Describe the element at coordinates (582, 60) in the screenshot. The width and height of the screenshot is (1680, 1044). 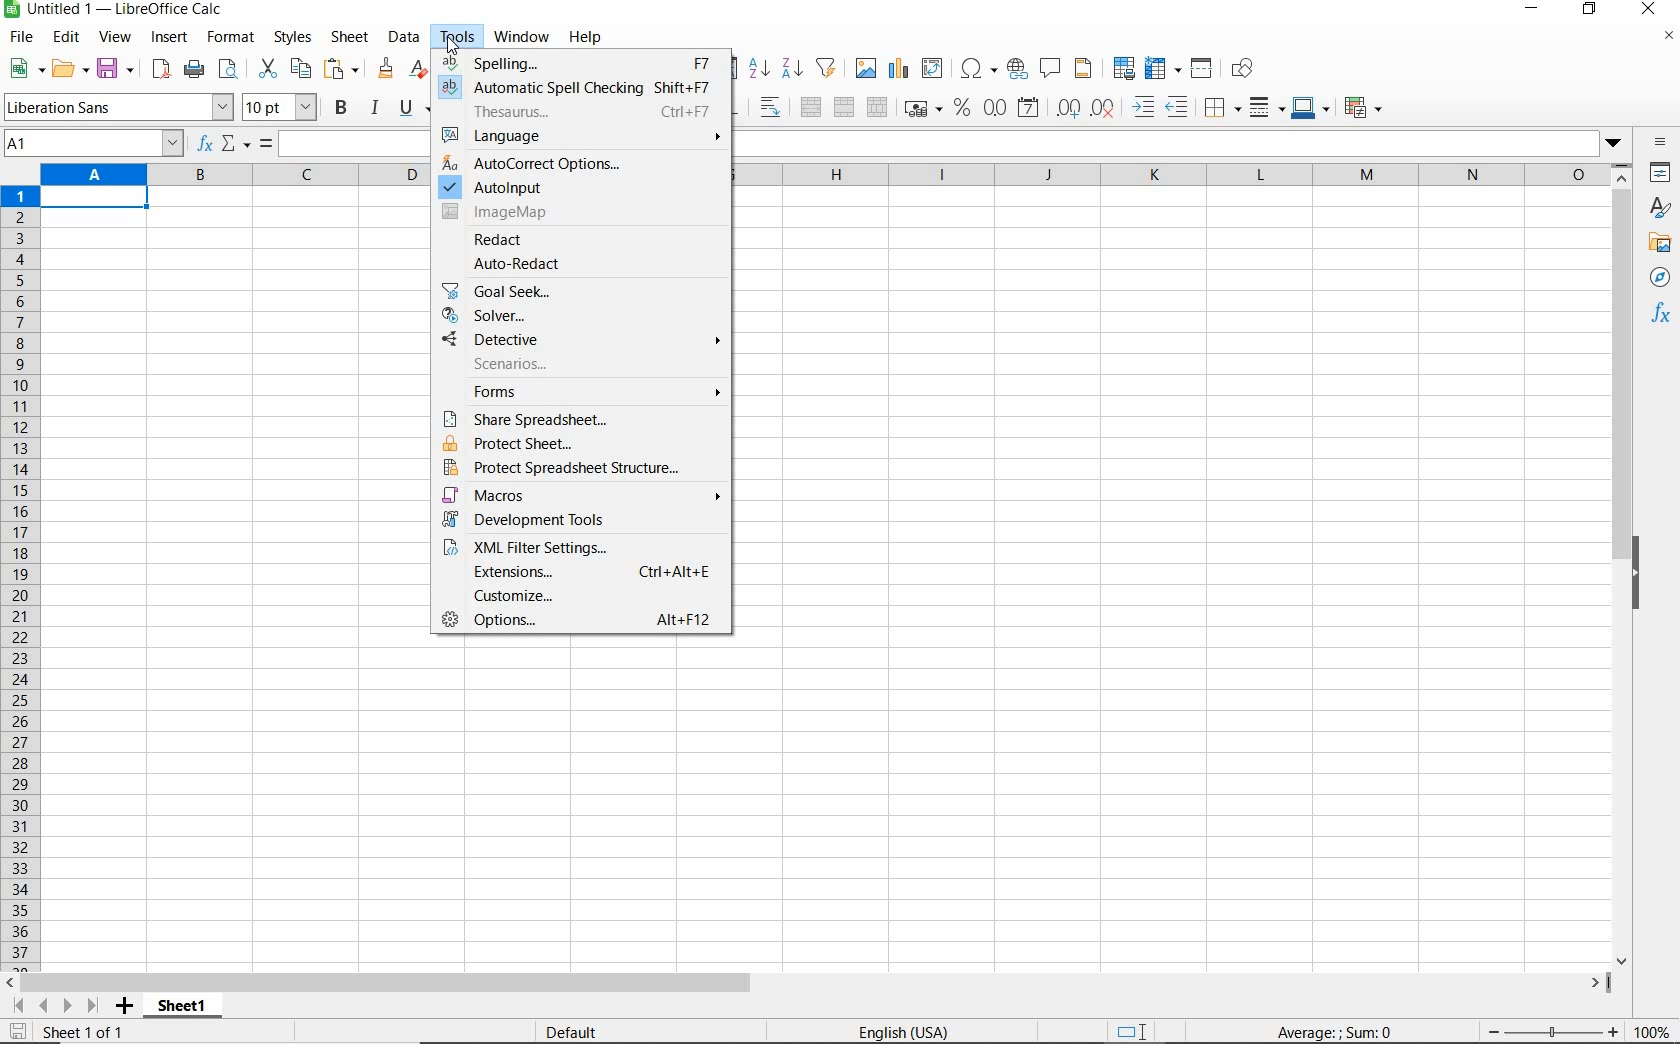
I see `spelling` at that location.